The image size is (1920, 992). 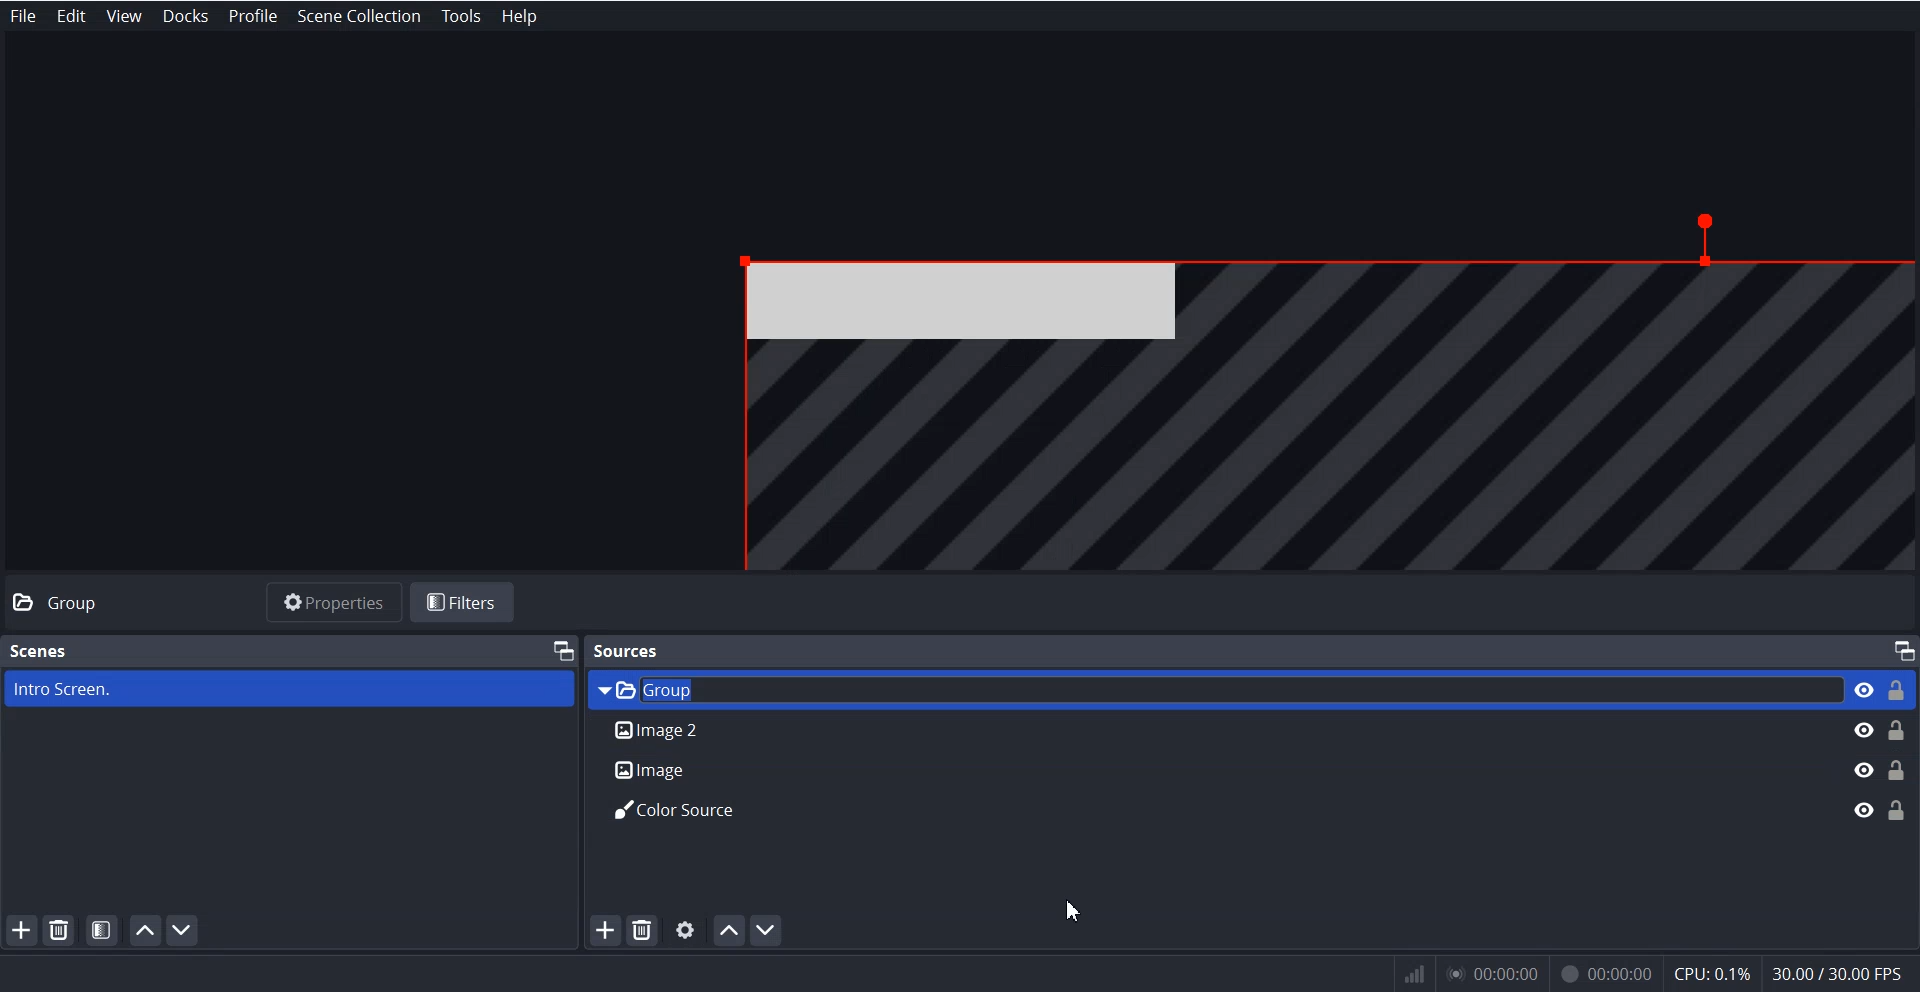 What do you see at coordinates (20, 928) in the screenshot?
I see `Add Scene` at bounding box center [20, 928].